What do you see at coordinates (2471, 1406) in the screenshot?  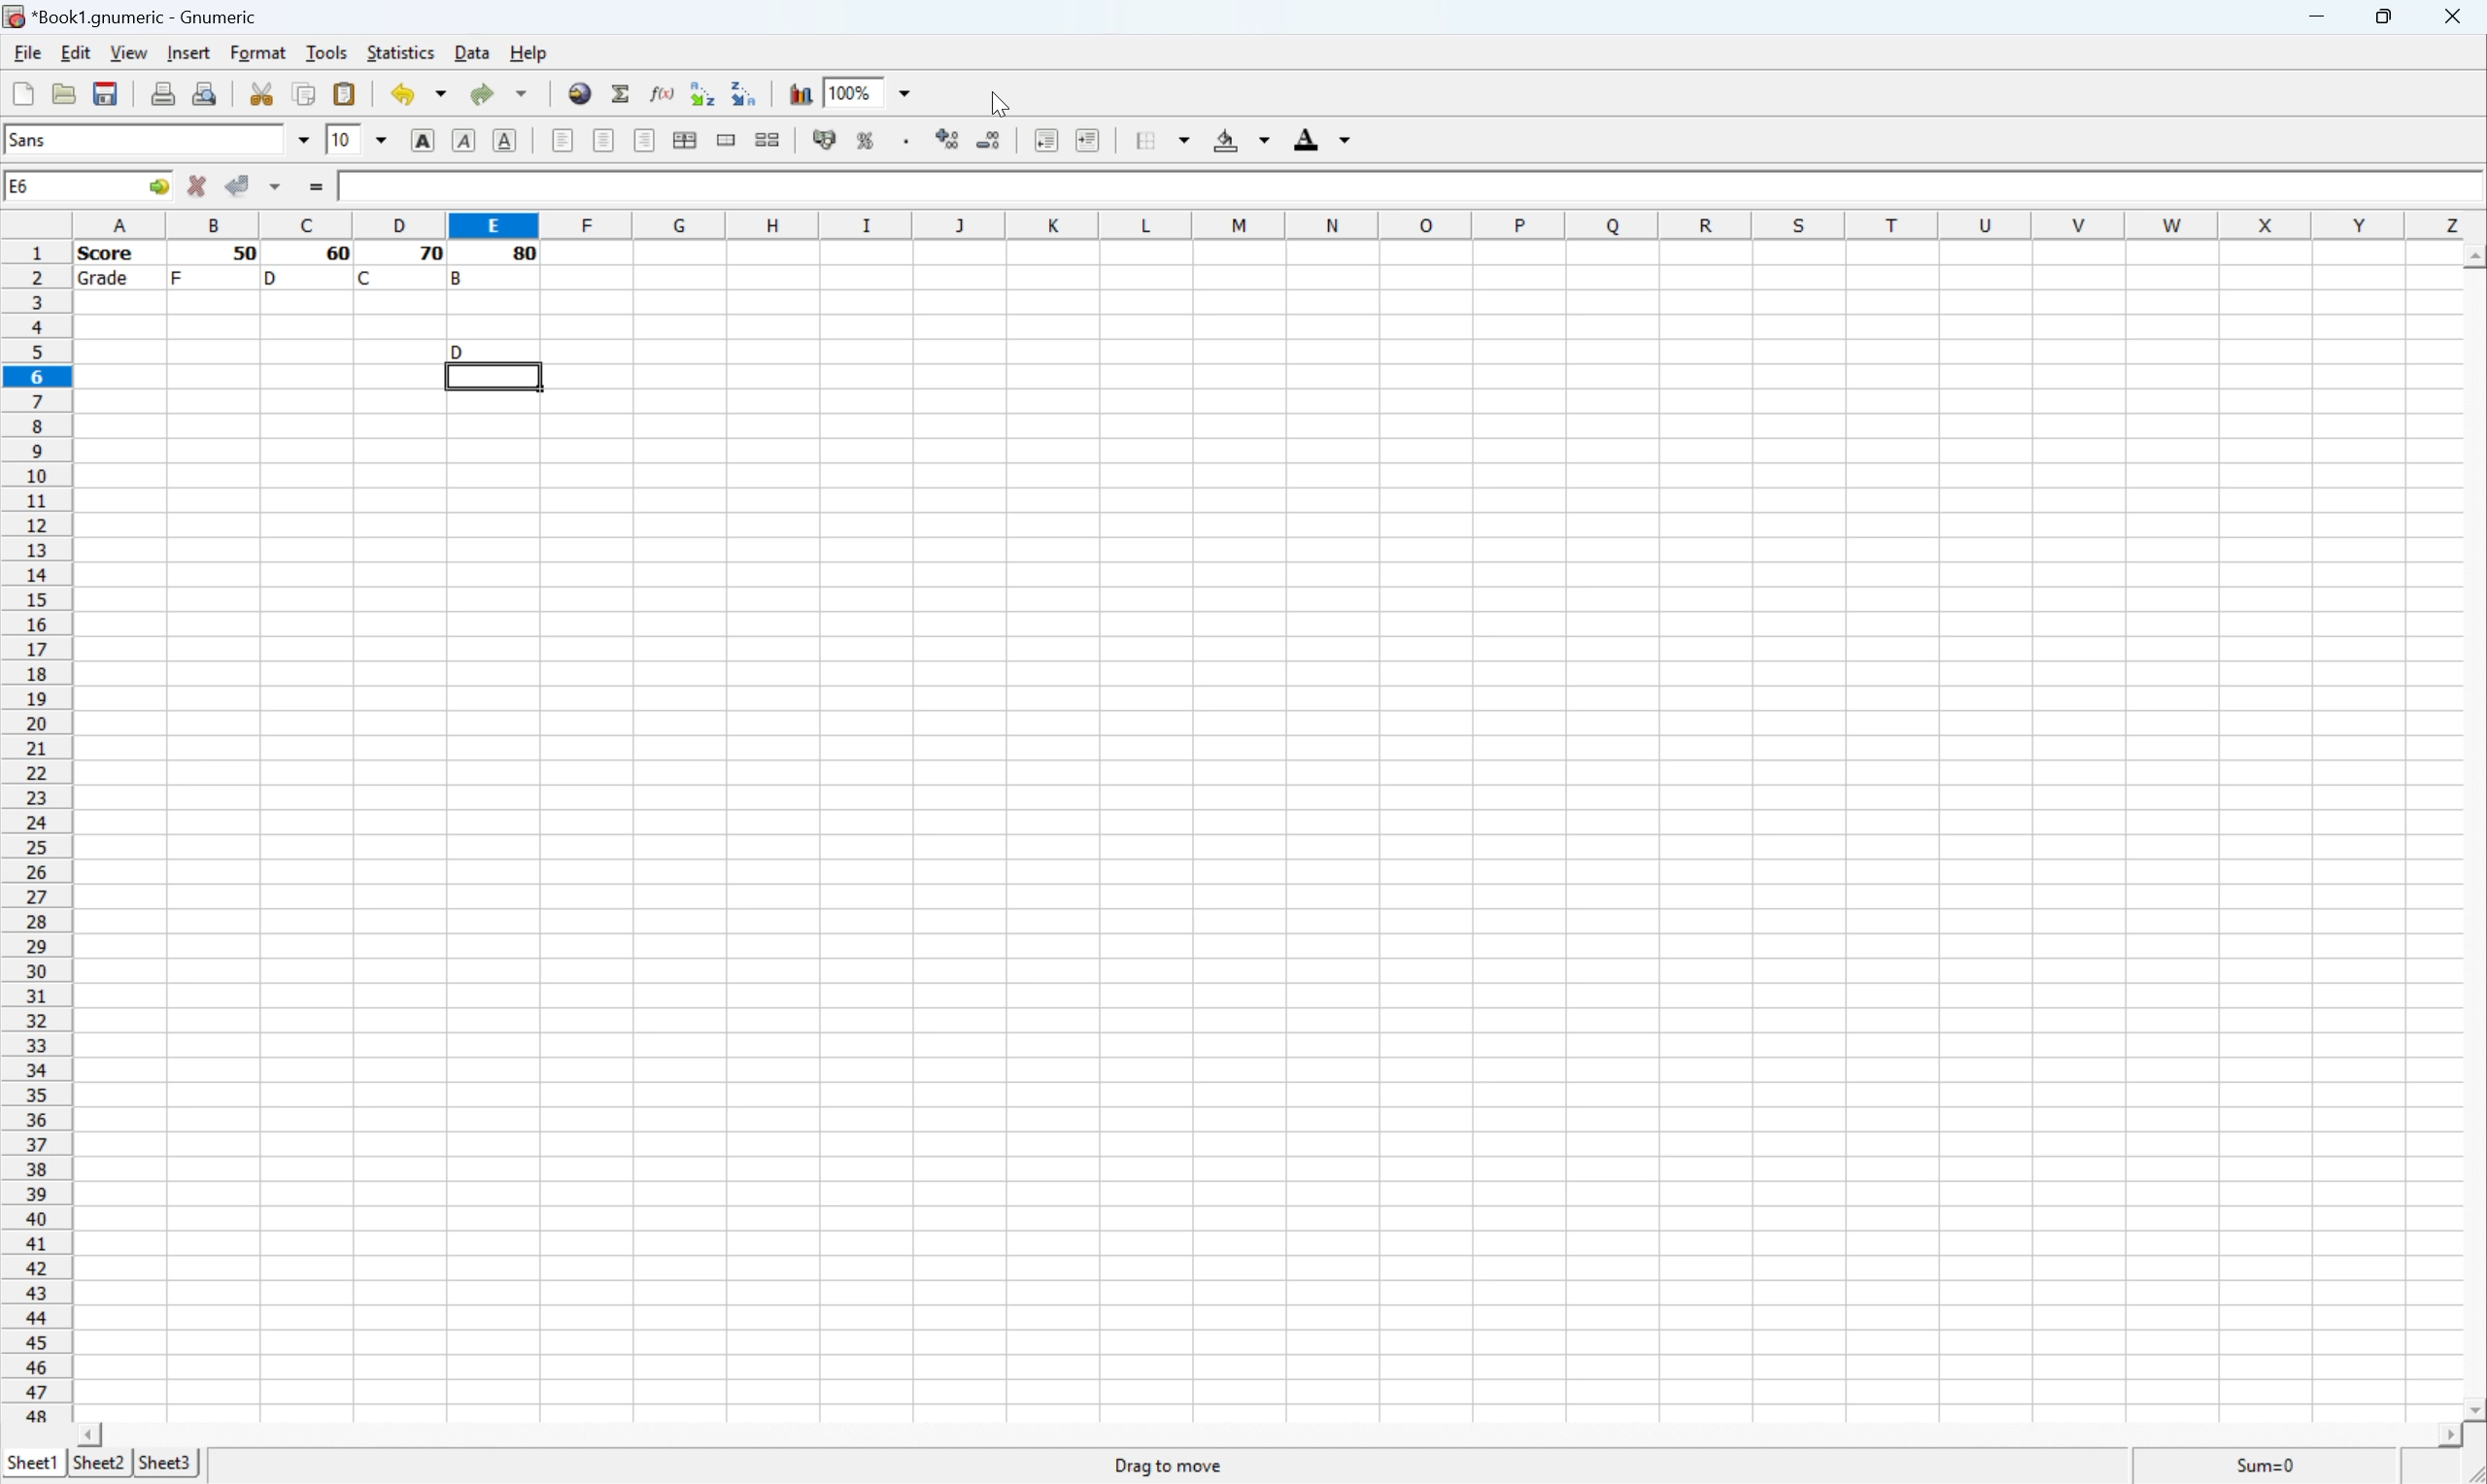 I see `Scroll Down` at bounding box center [2471, 1406].